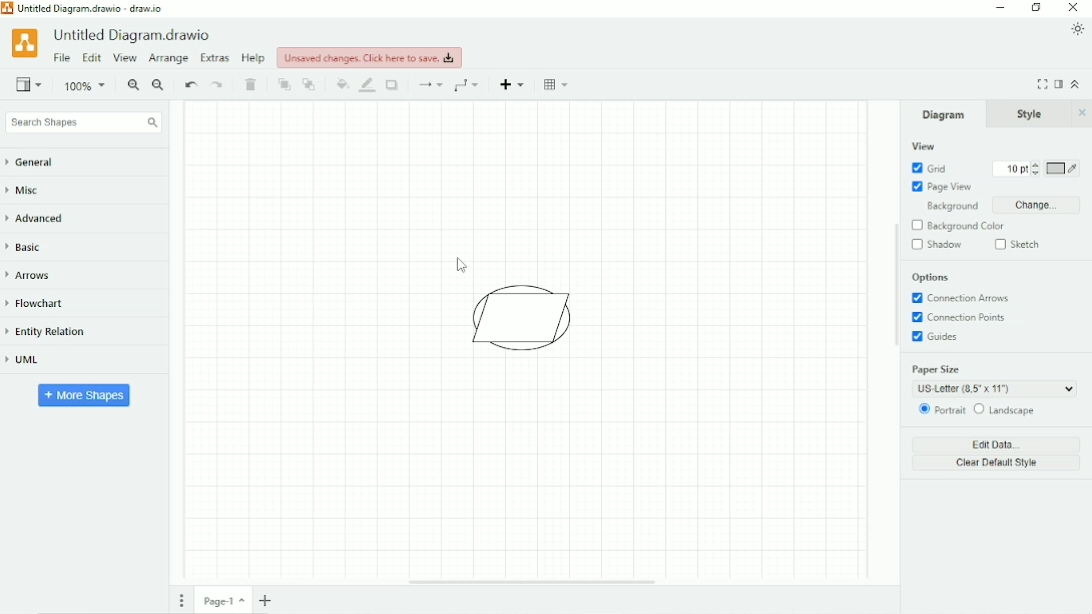  What do you see at coordinates (1059, 84) in the screenshot?
I see `Format` at bounding box center [1059, 84].